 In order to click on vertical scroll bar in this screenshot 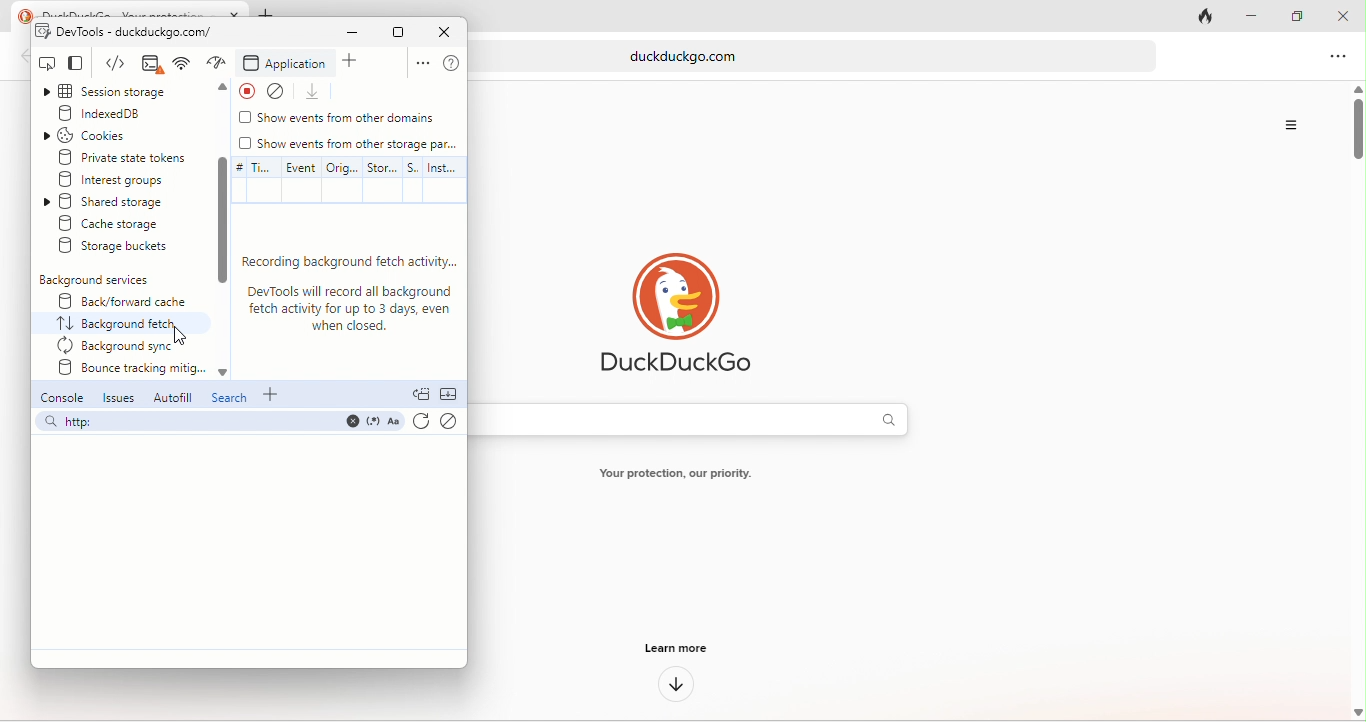, I will do `click(1356, 133)`.